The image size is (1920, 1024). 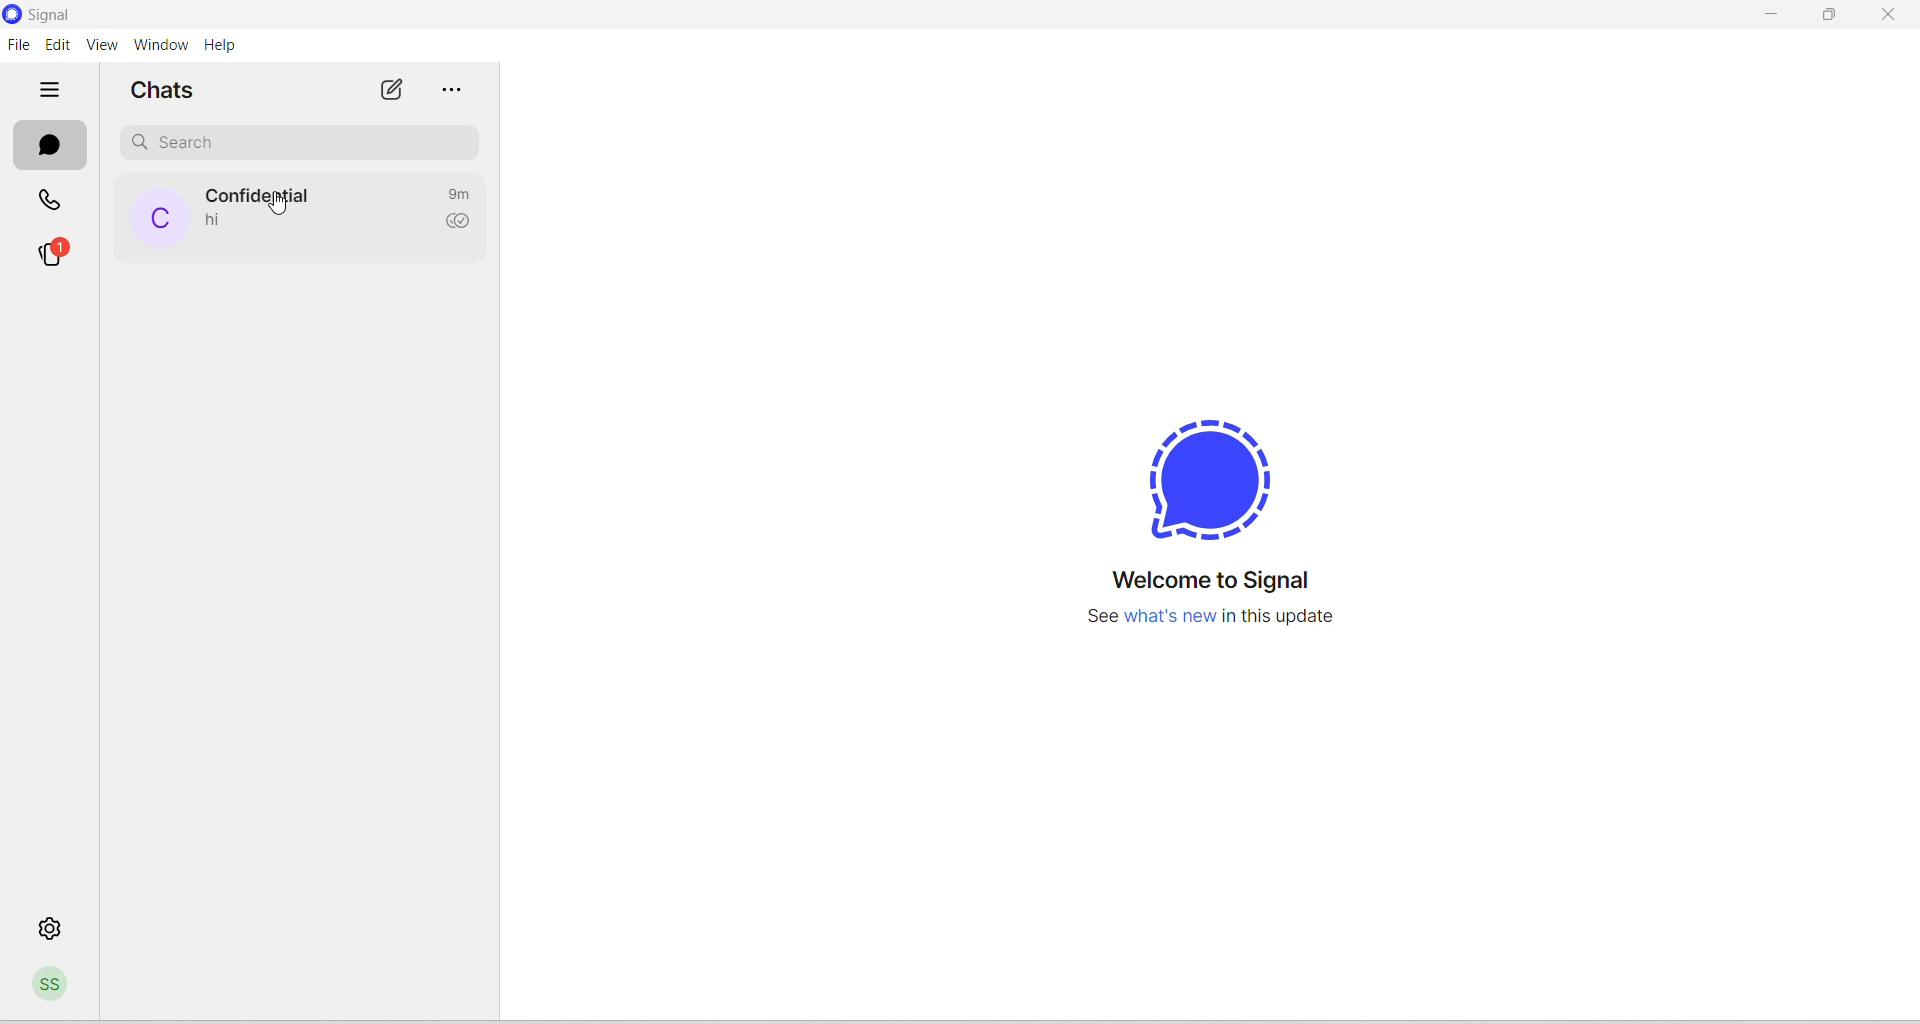 I want to click on help, so click(x=220, y=45).